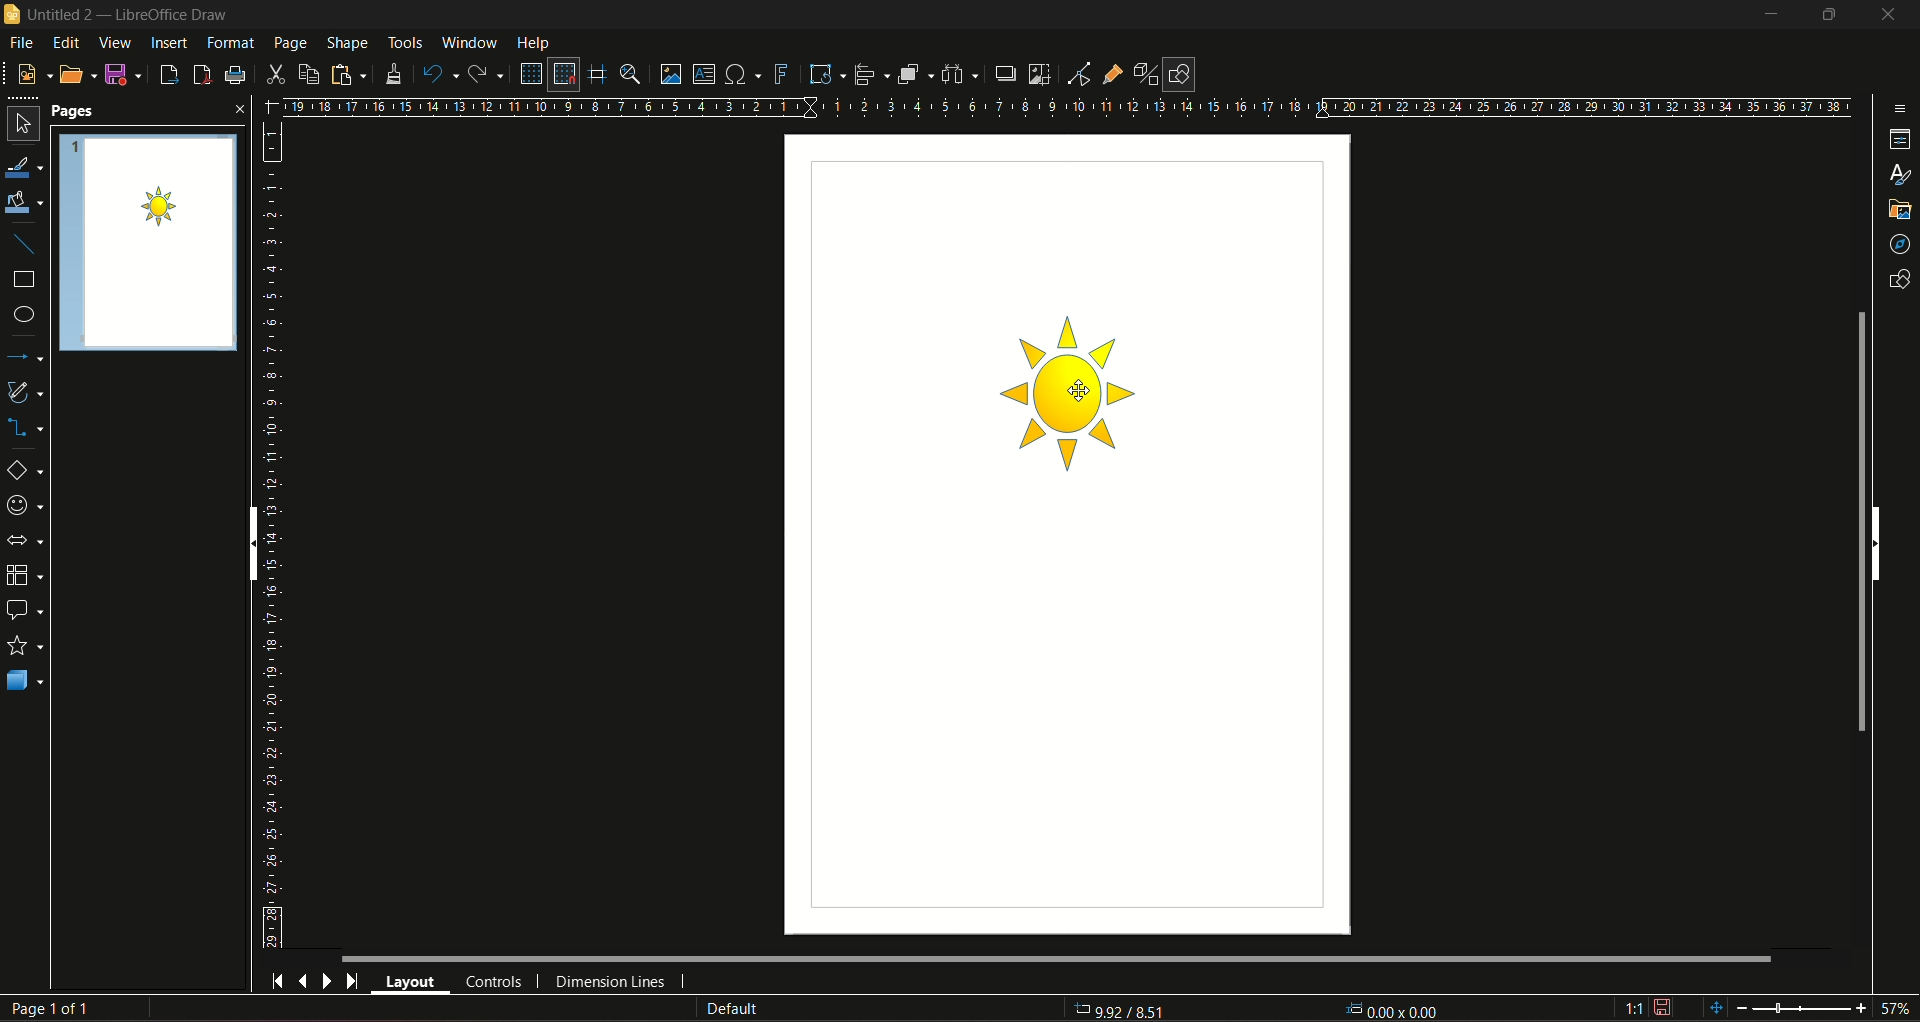 The image size is (1920, 1022). I want to click on select atlest 3 objects, so click(959, 72).